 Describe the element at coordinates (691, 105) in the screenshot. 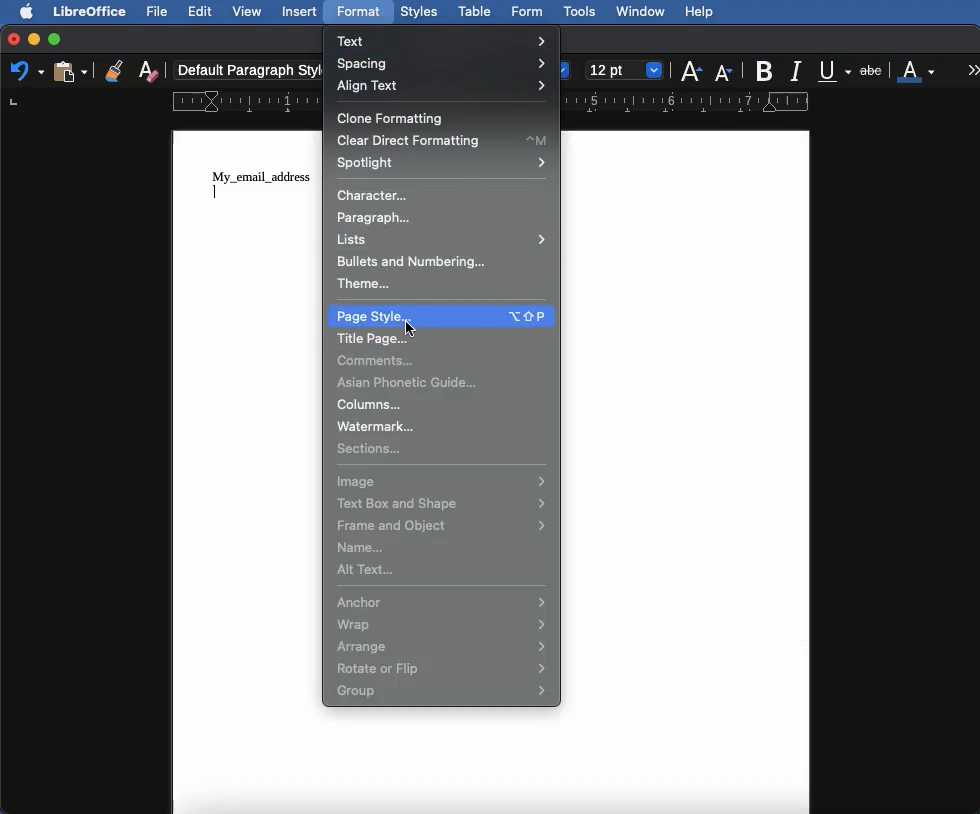

I see `ruler` at that location.